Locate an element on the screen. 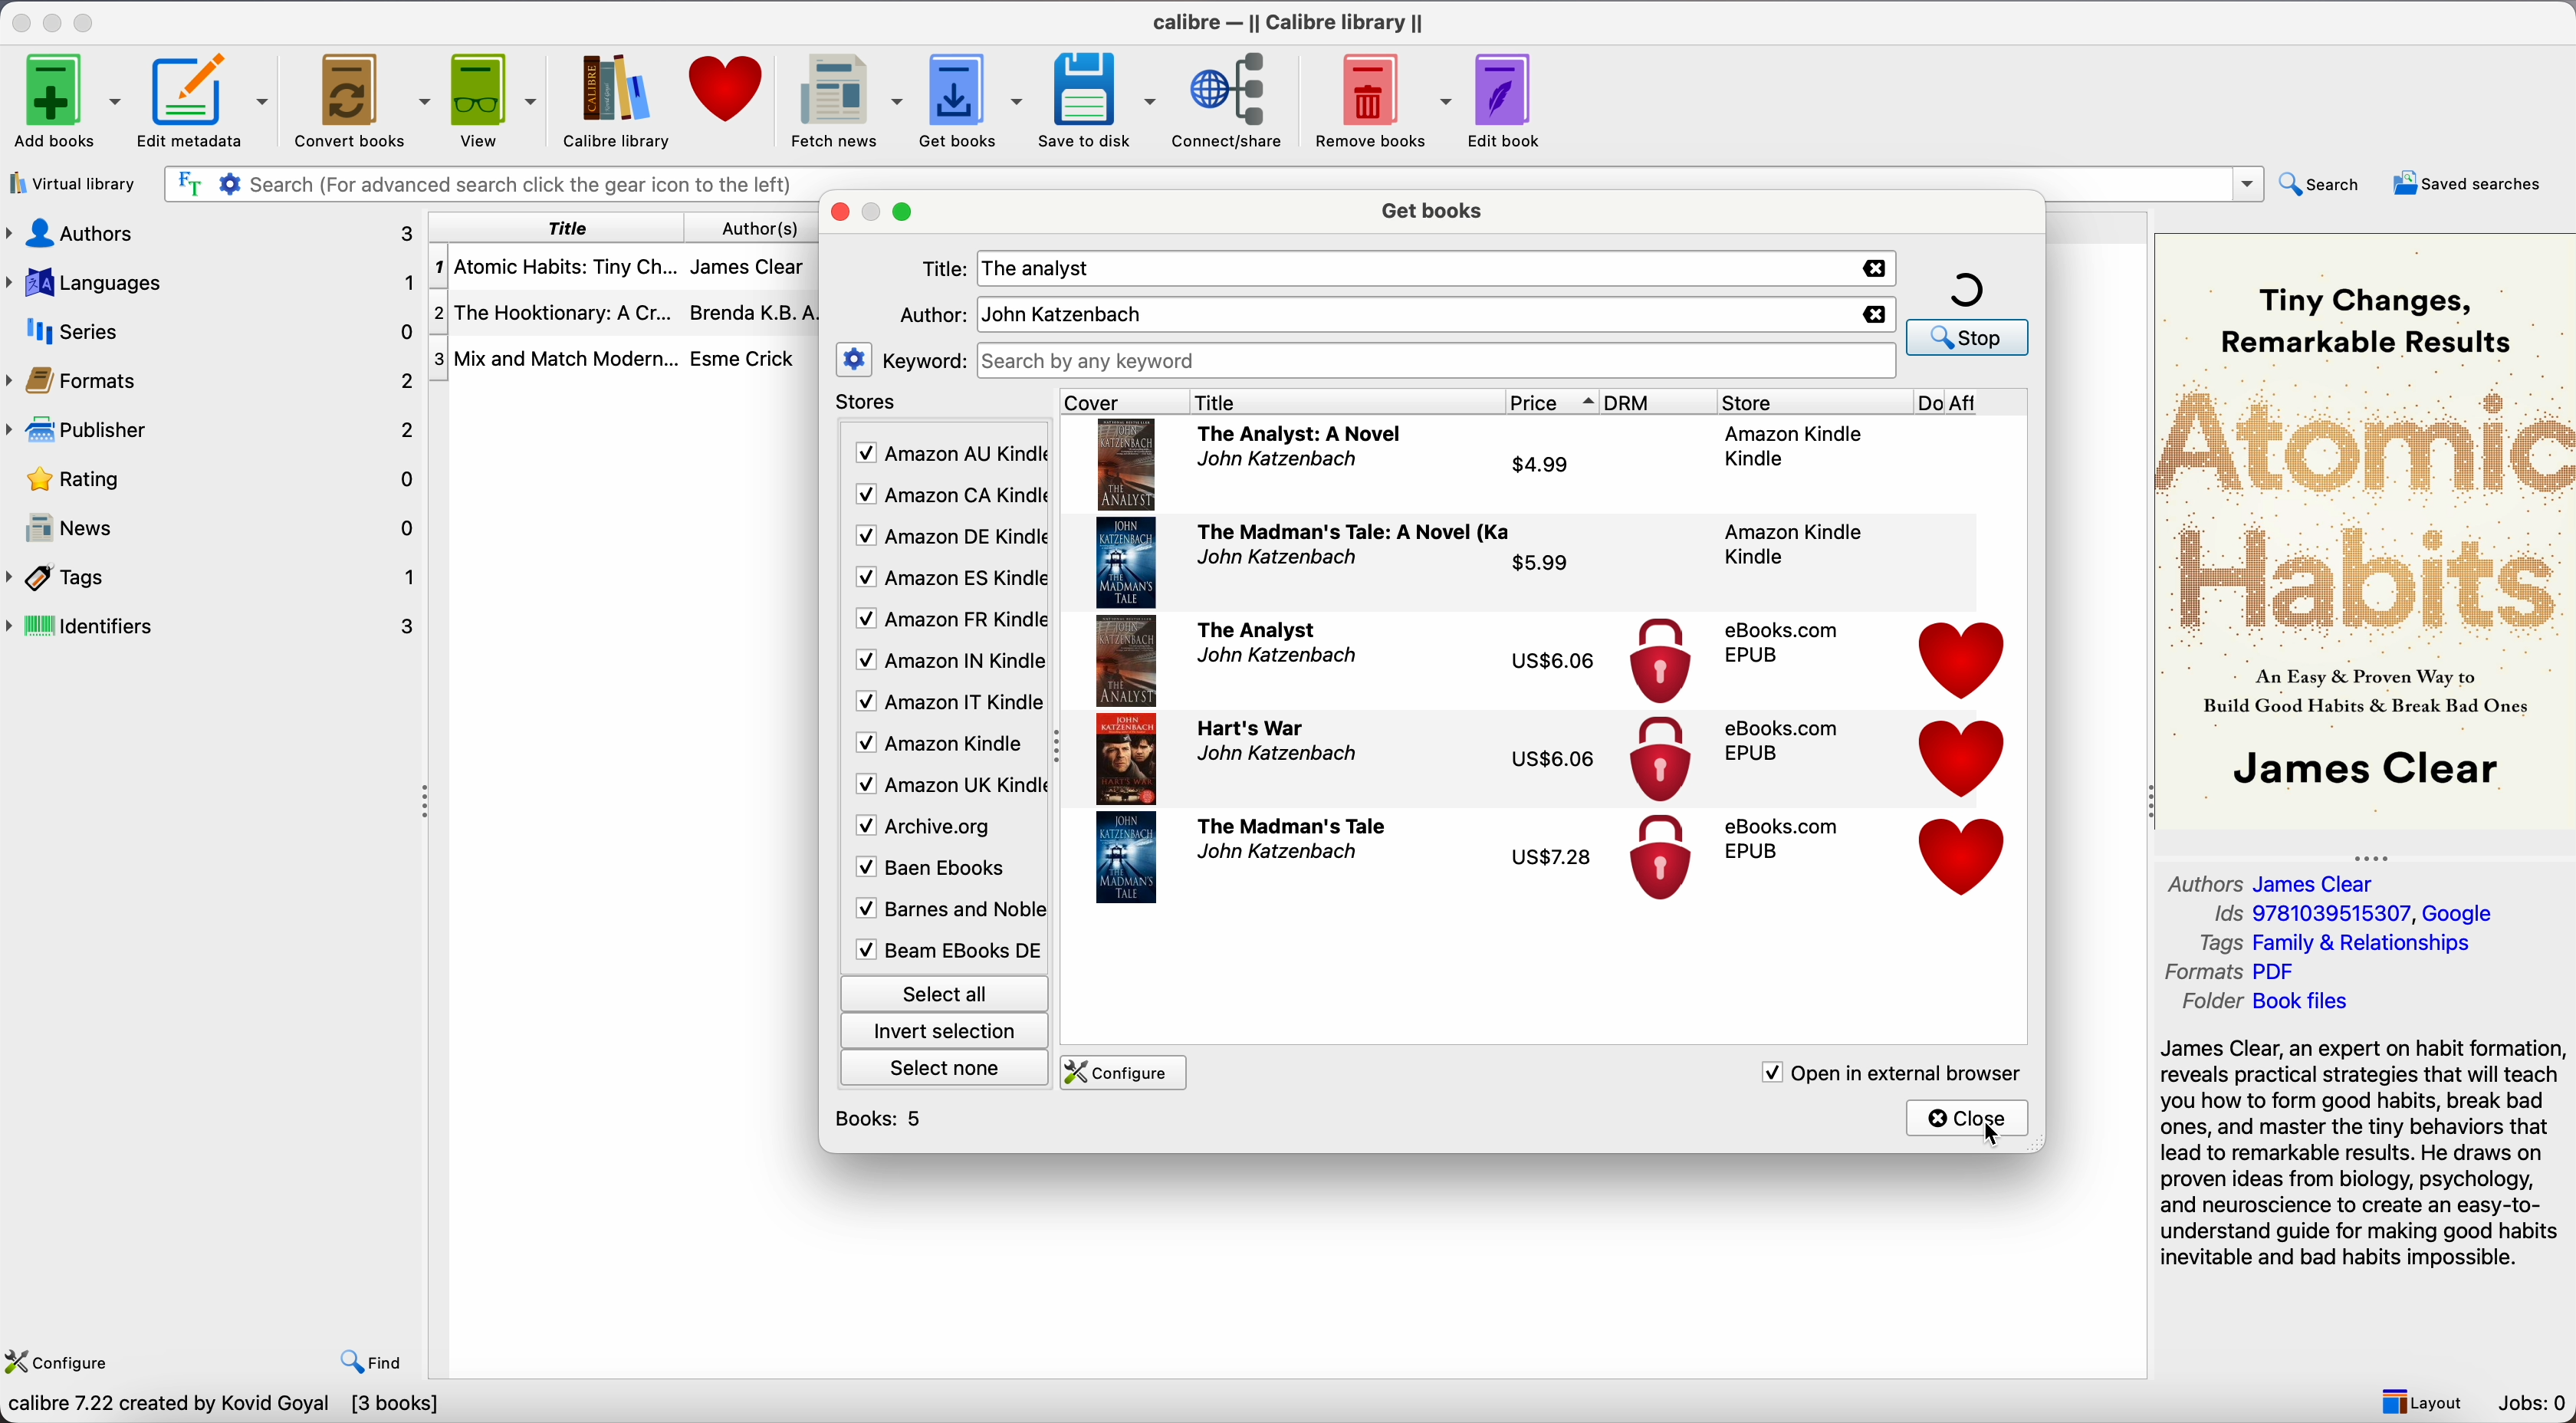 The width and height of the screenshot is (2576, 1423). series is located at coordinates (211, 332).